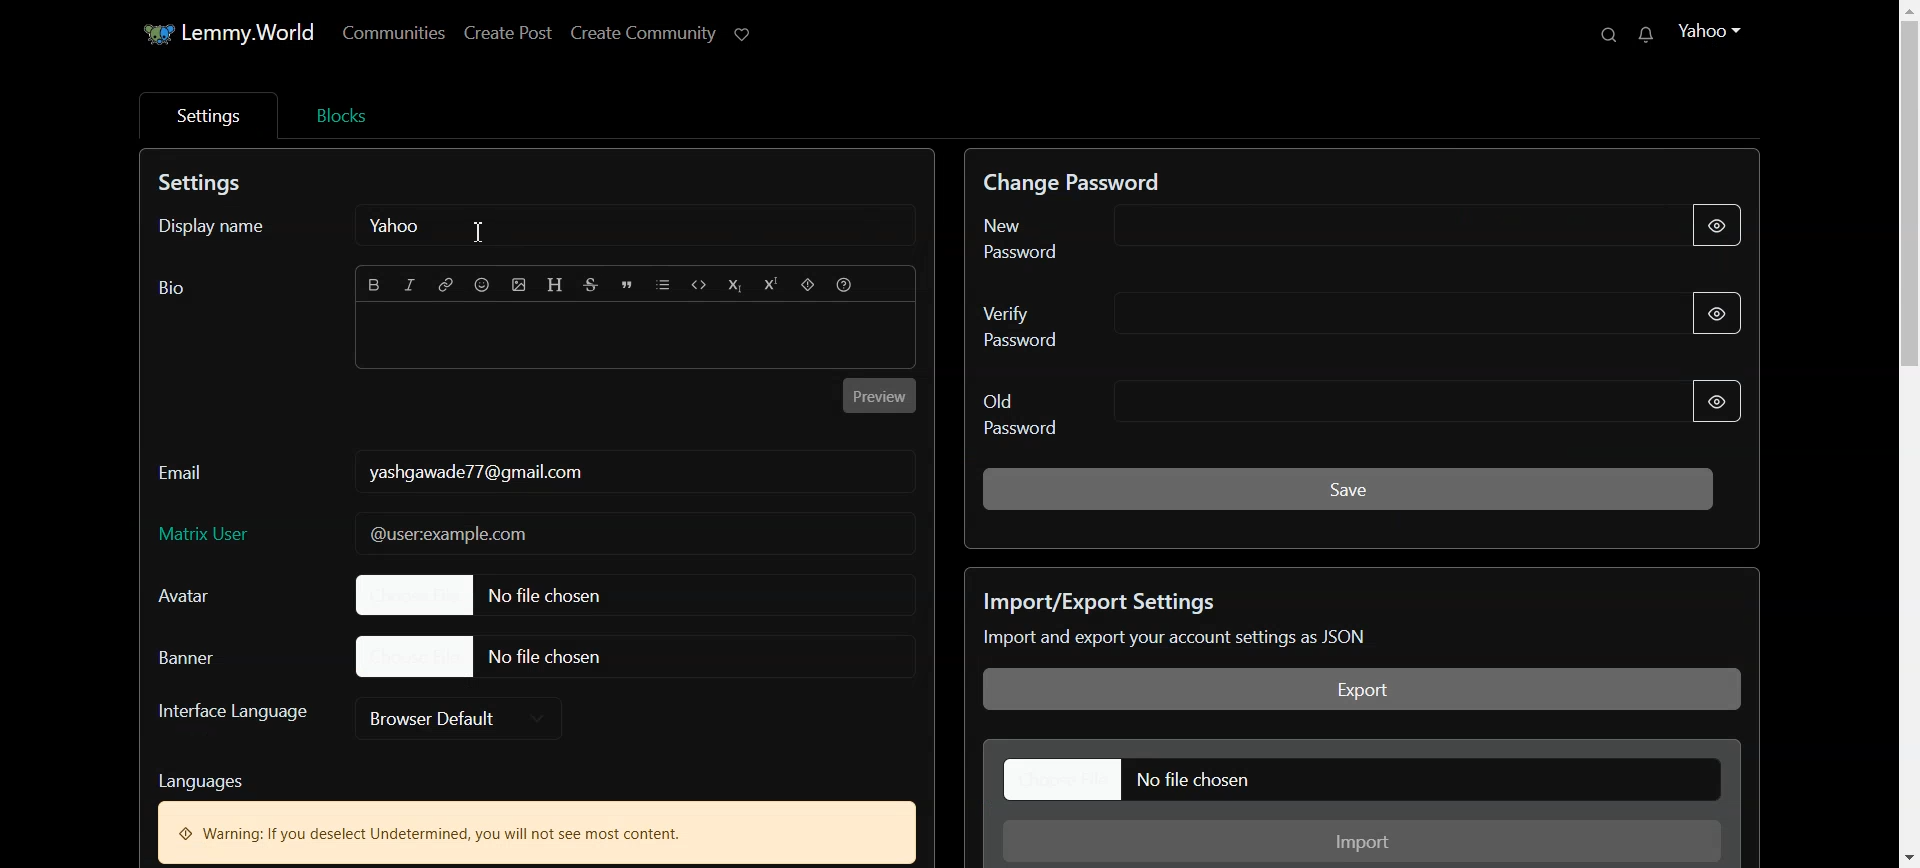 The height and width of the screenshot is (868, 1920). Describe the element at coordinates (399, 32) in the screenshot. I see `communities` at that location.